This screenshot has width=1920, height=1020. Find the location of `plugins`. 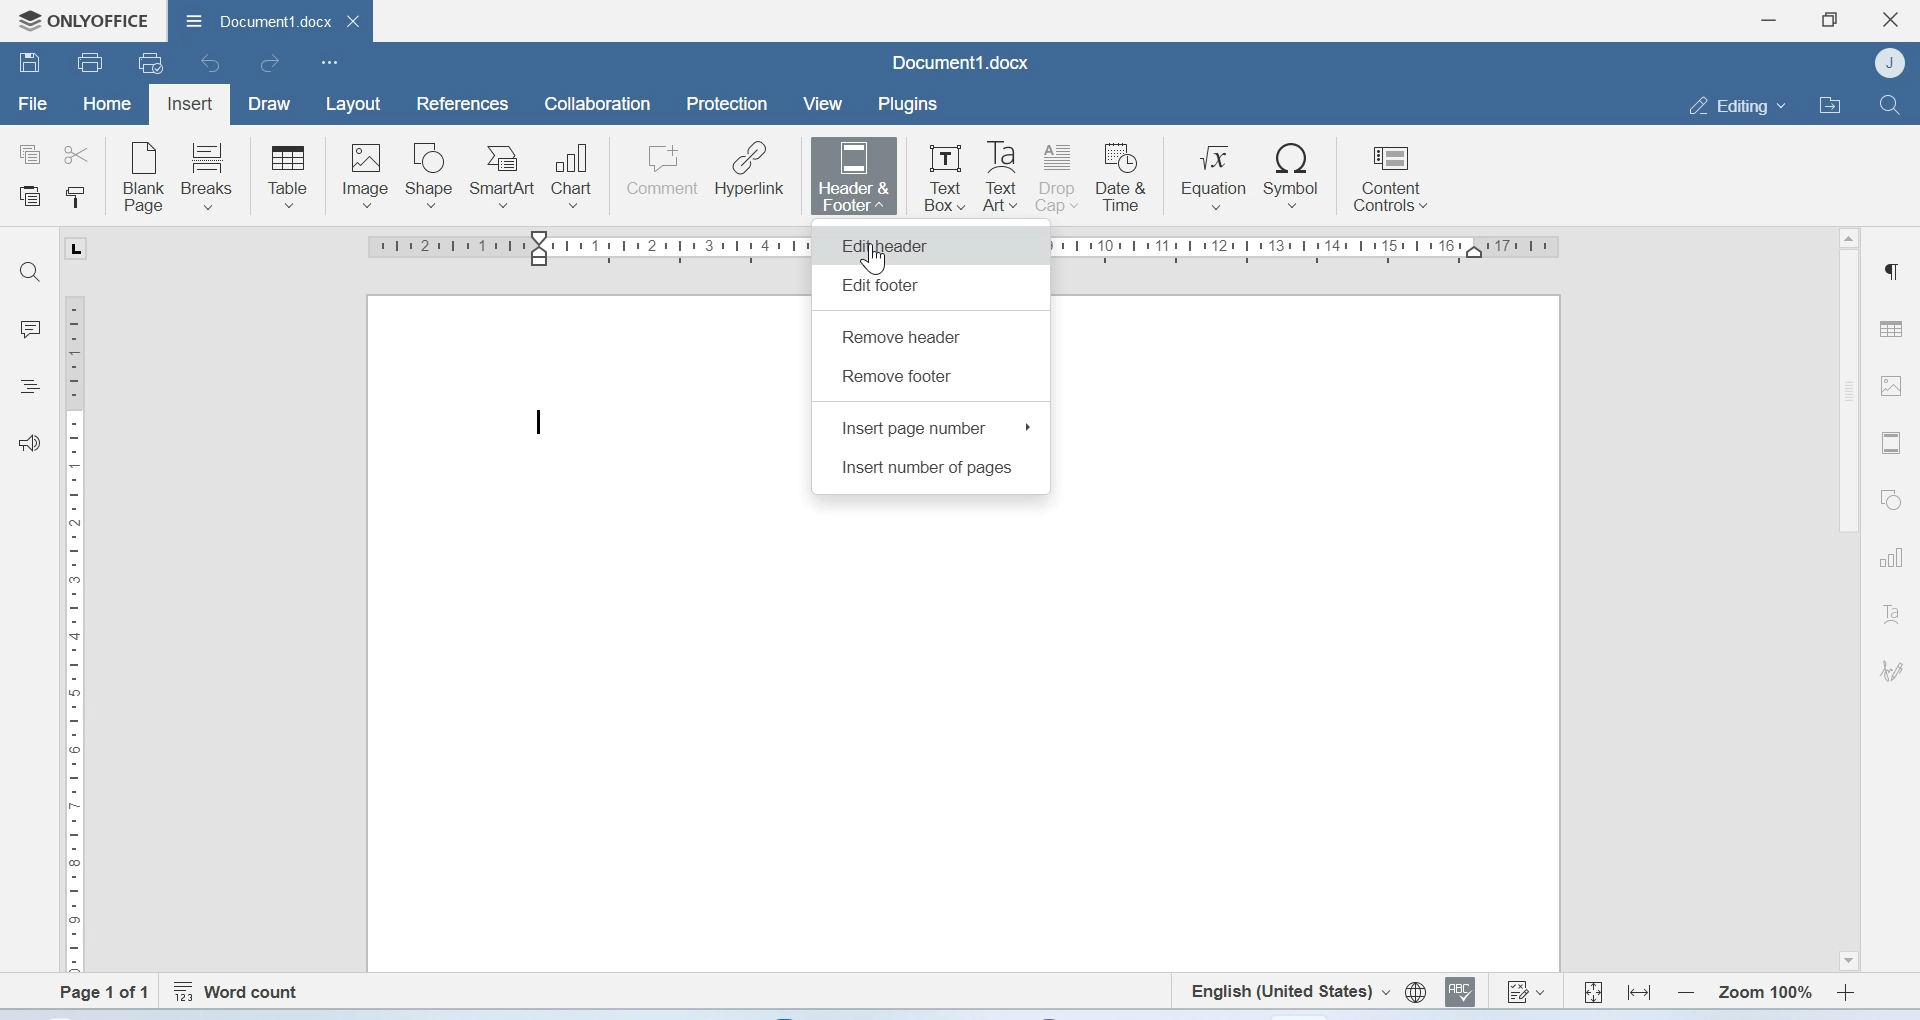

plugins is located at coordinates (916, 104).